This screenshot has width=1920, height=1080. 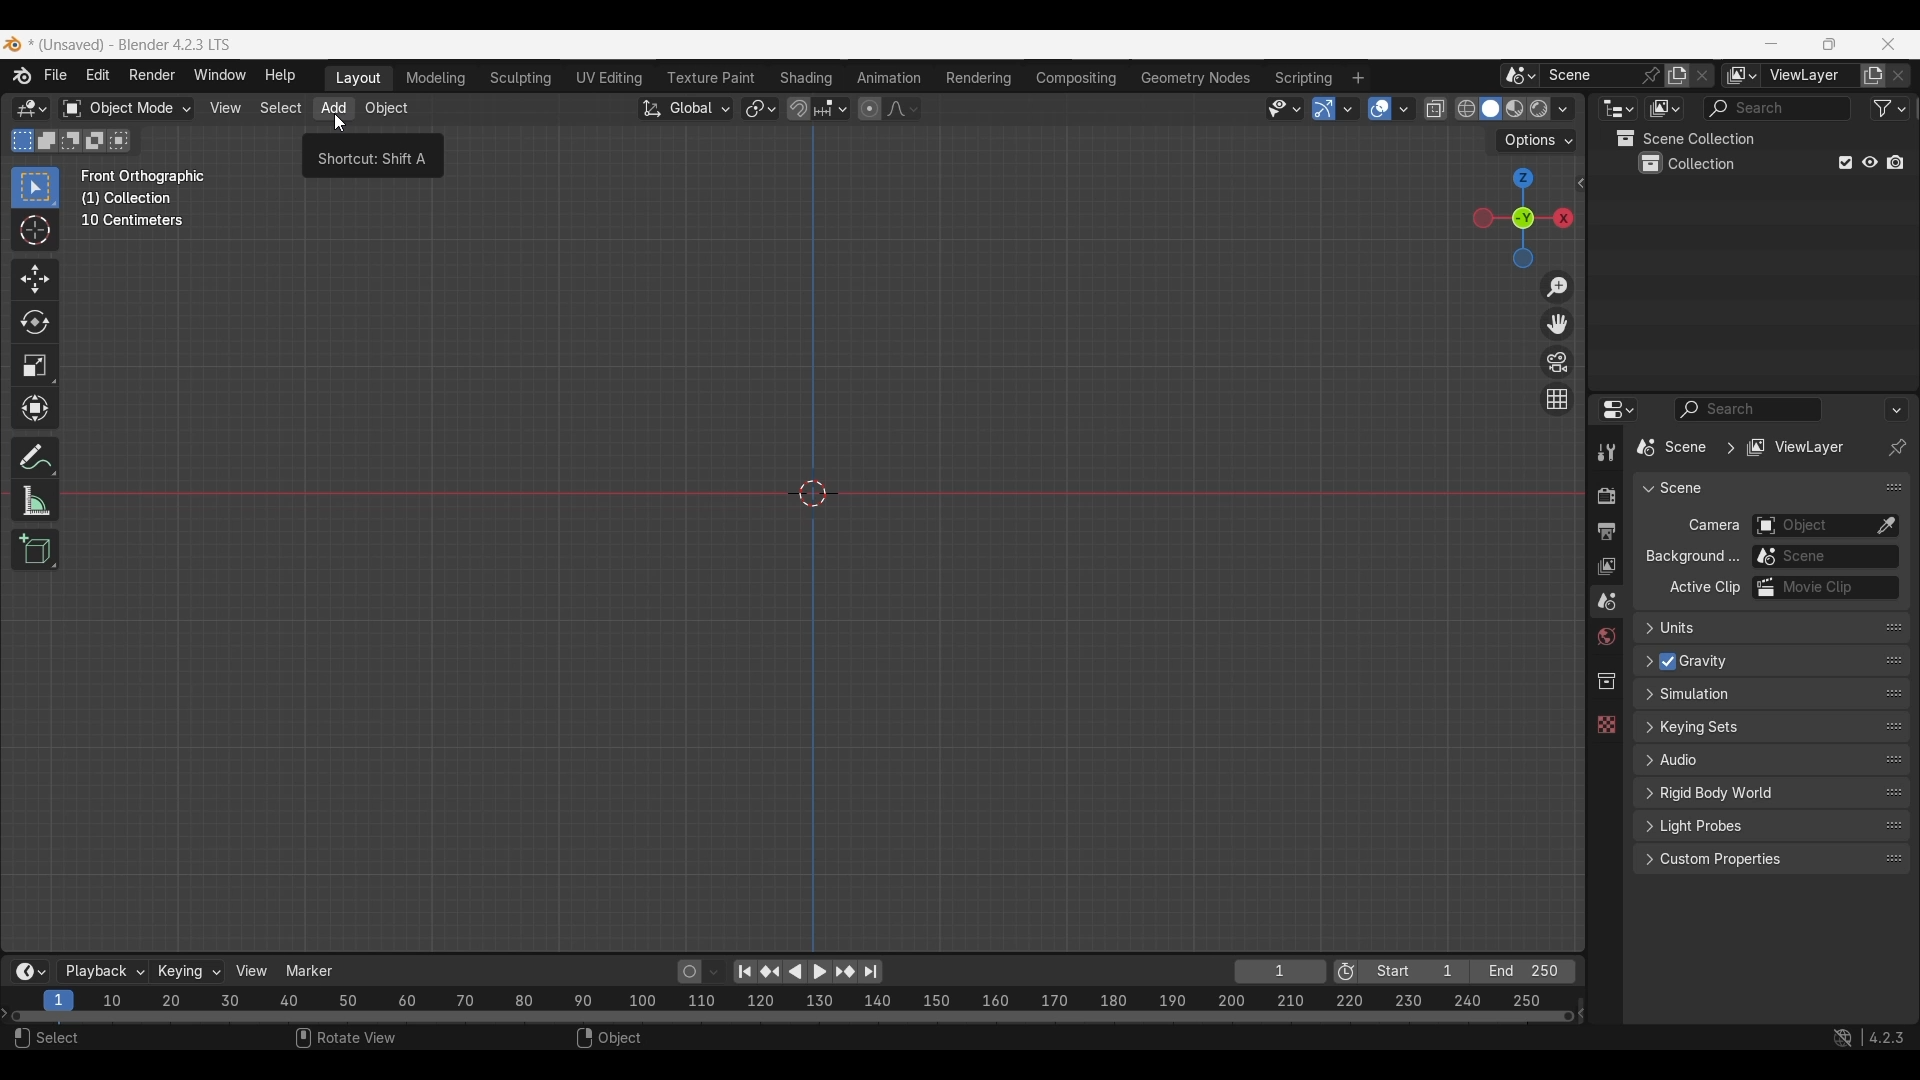 I want to click on Click to expand Simulation, so click(x=1756, y=694).